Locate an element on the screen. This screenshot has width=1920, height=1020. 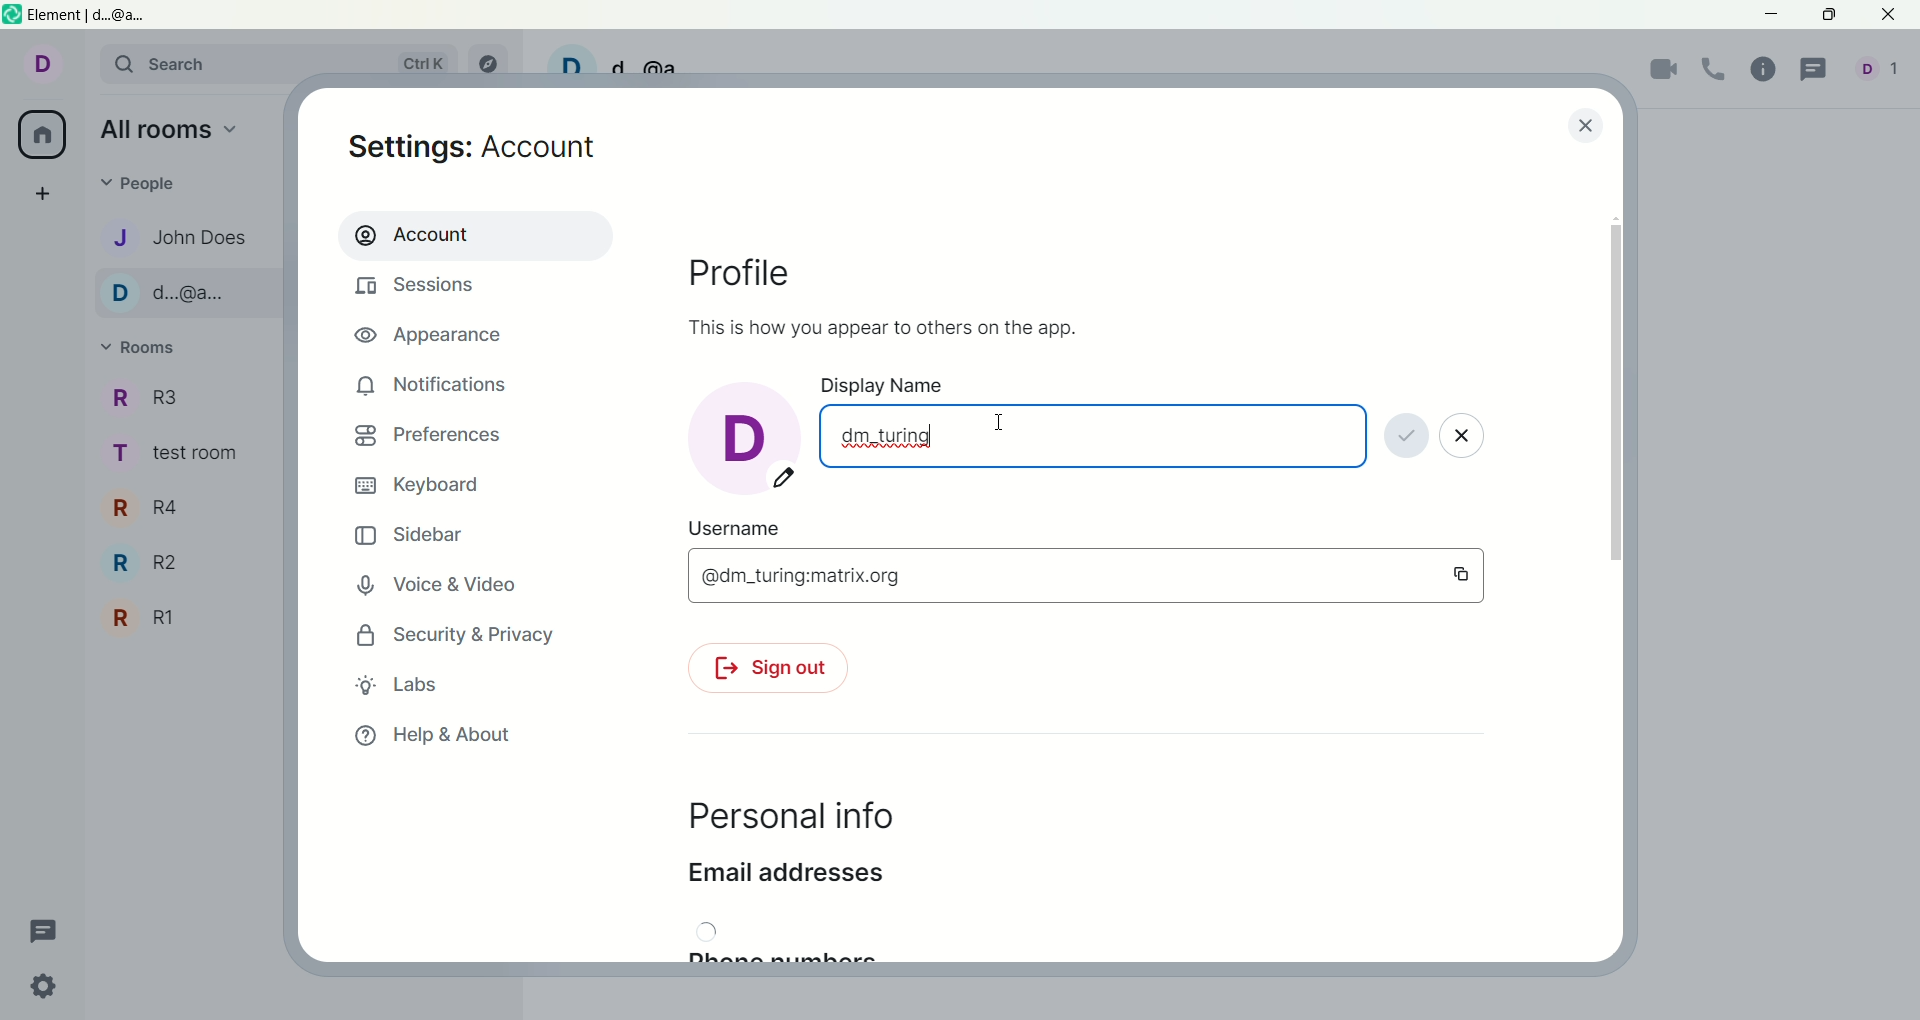
keyboard is located at coordinates (423, 486).